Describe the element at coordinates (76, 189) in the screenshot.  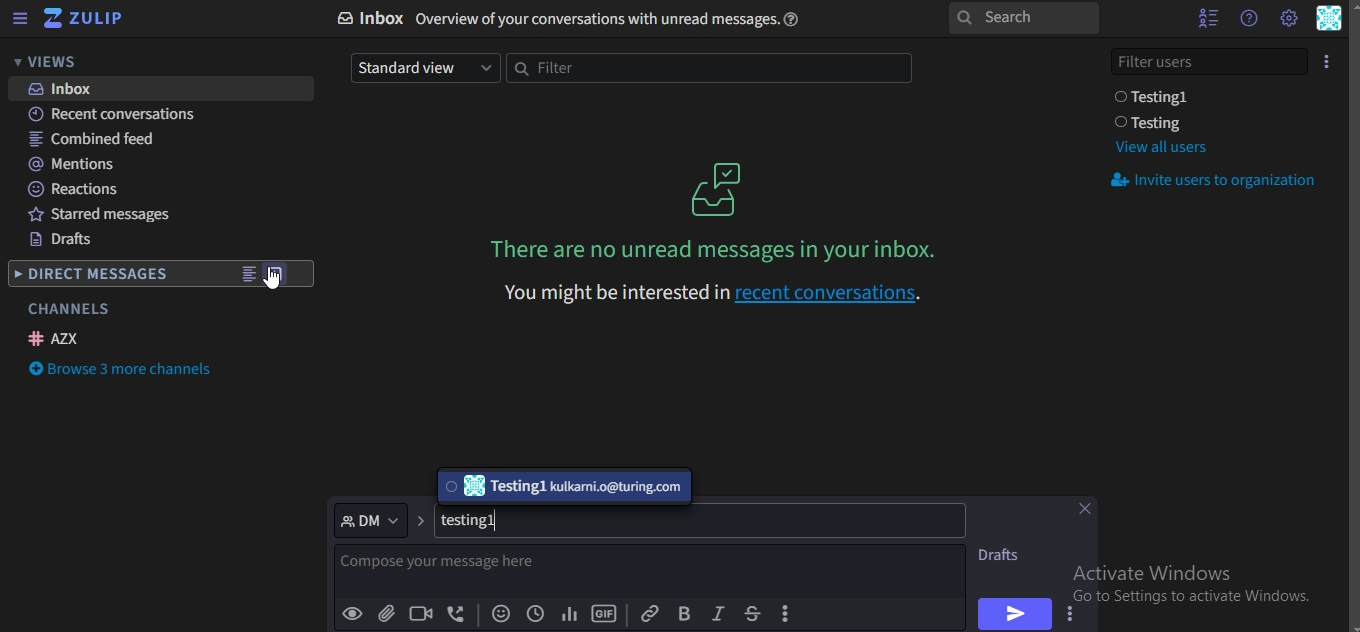
I see `reactions` at that location.